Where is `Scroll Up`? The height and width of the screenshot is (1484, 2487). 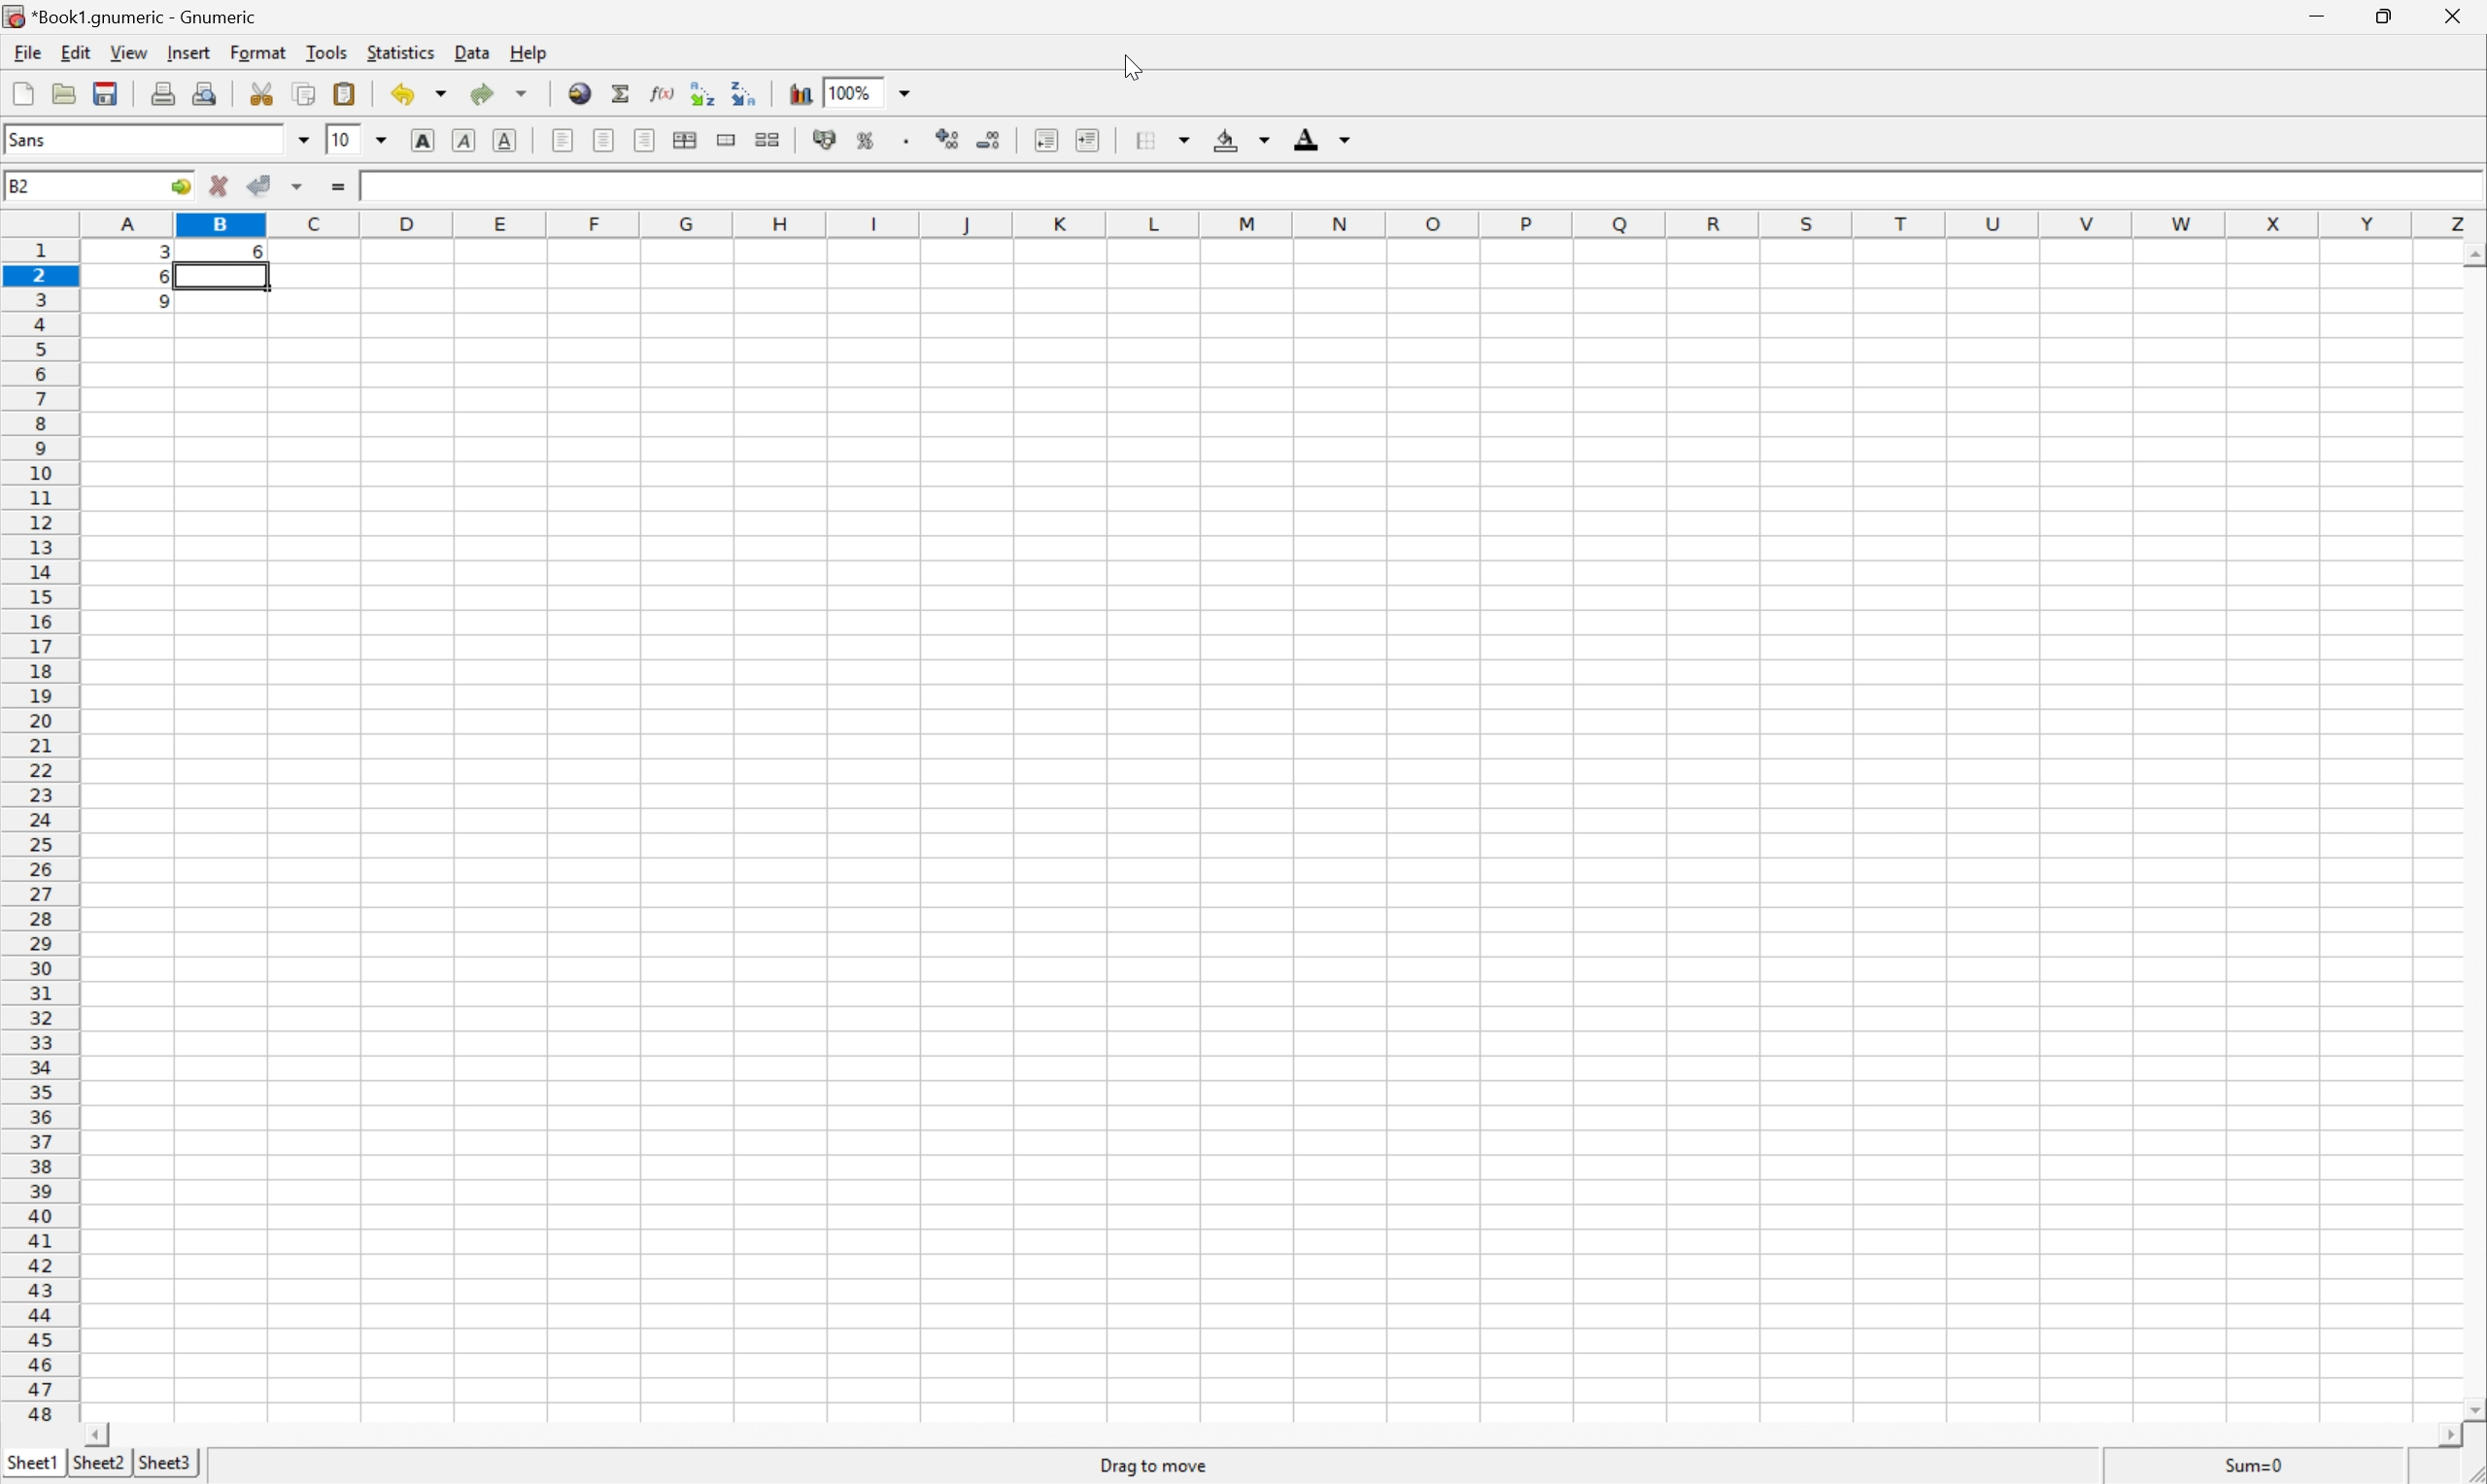
Scroll Up is located at coordinates (2471, 255).